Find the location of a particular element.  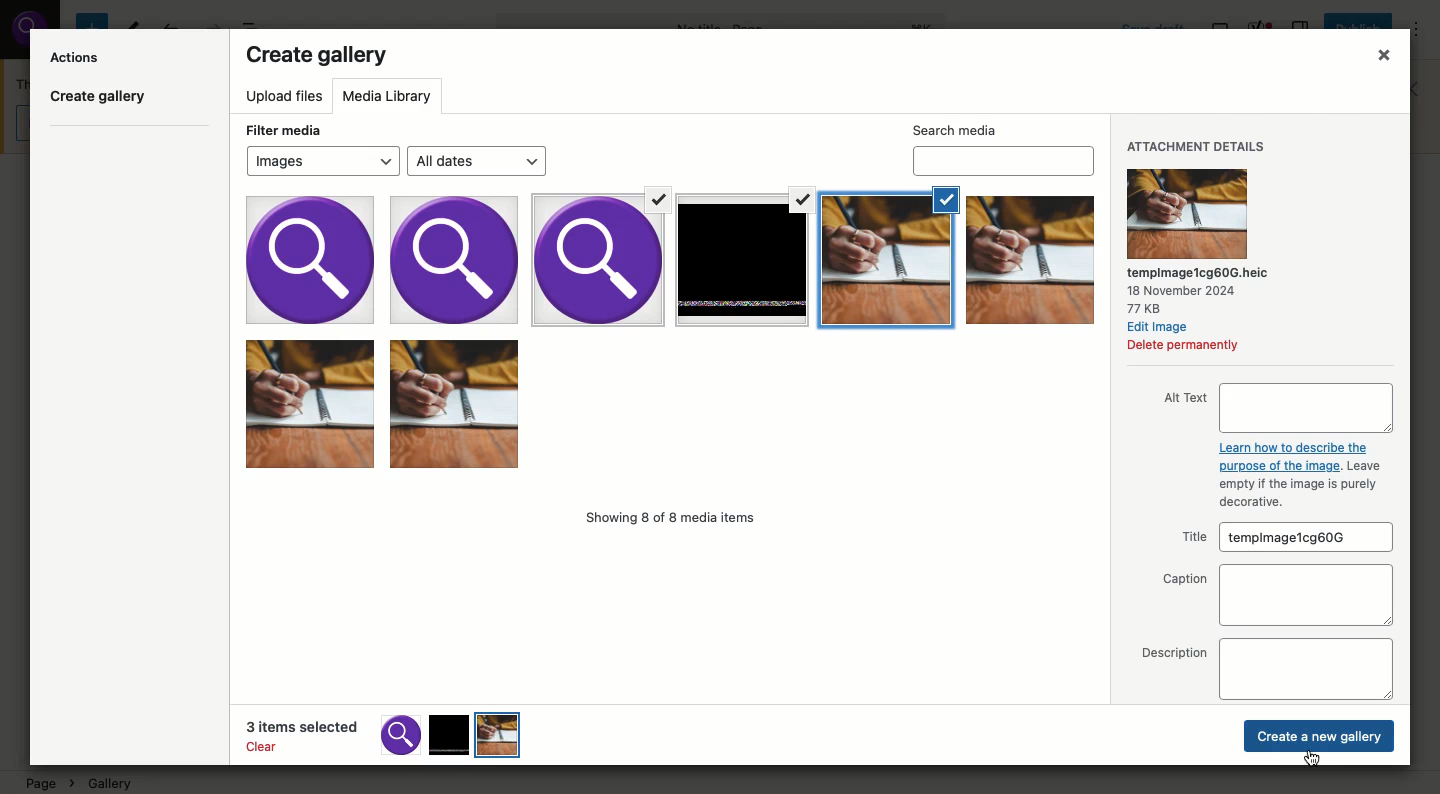

Alt text is located at coordinates (1277, 405).